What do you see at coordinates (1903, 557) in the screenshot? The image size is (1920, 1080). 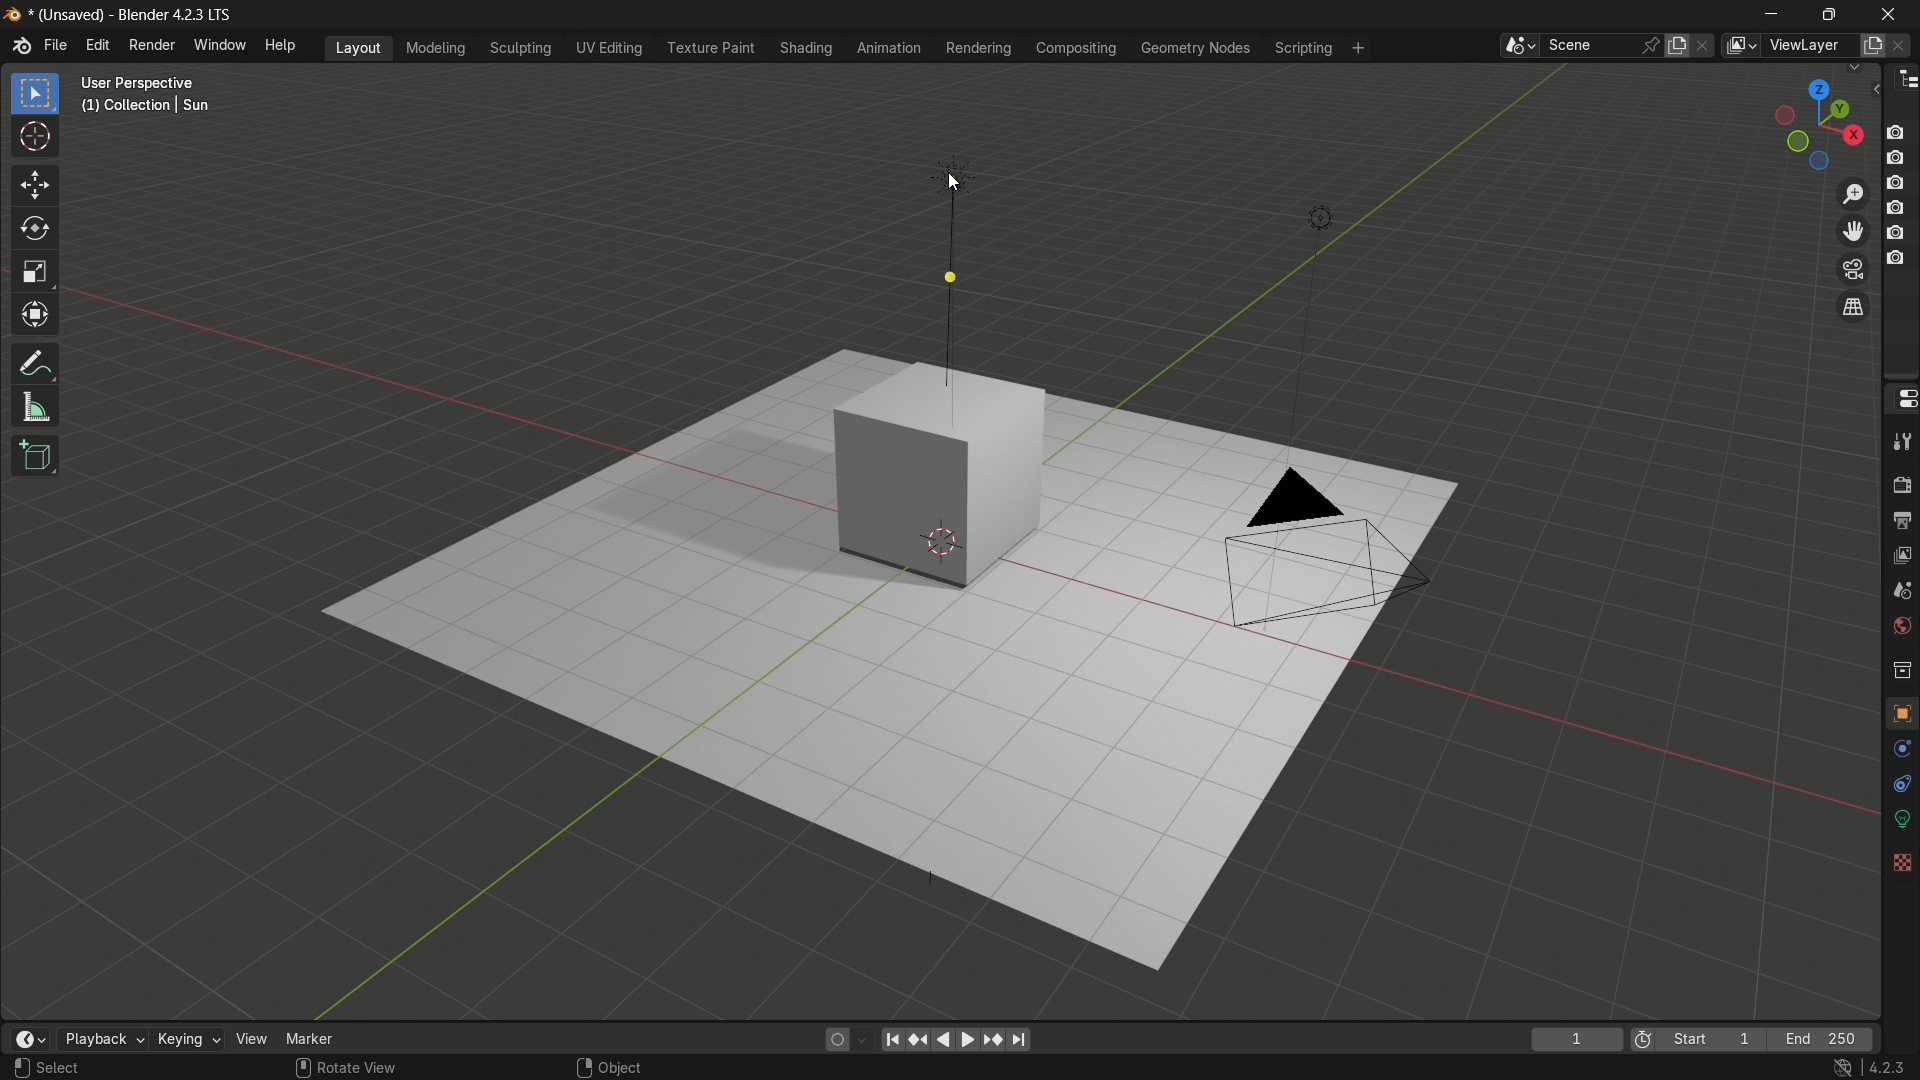 I see `view layer` at bounding box center [1903, 557].